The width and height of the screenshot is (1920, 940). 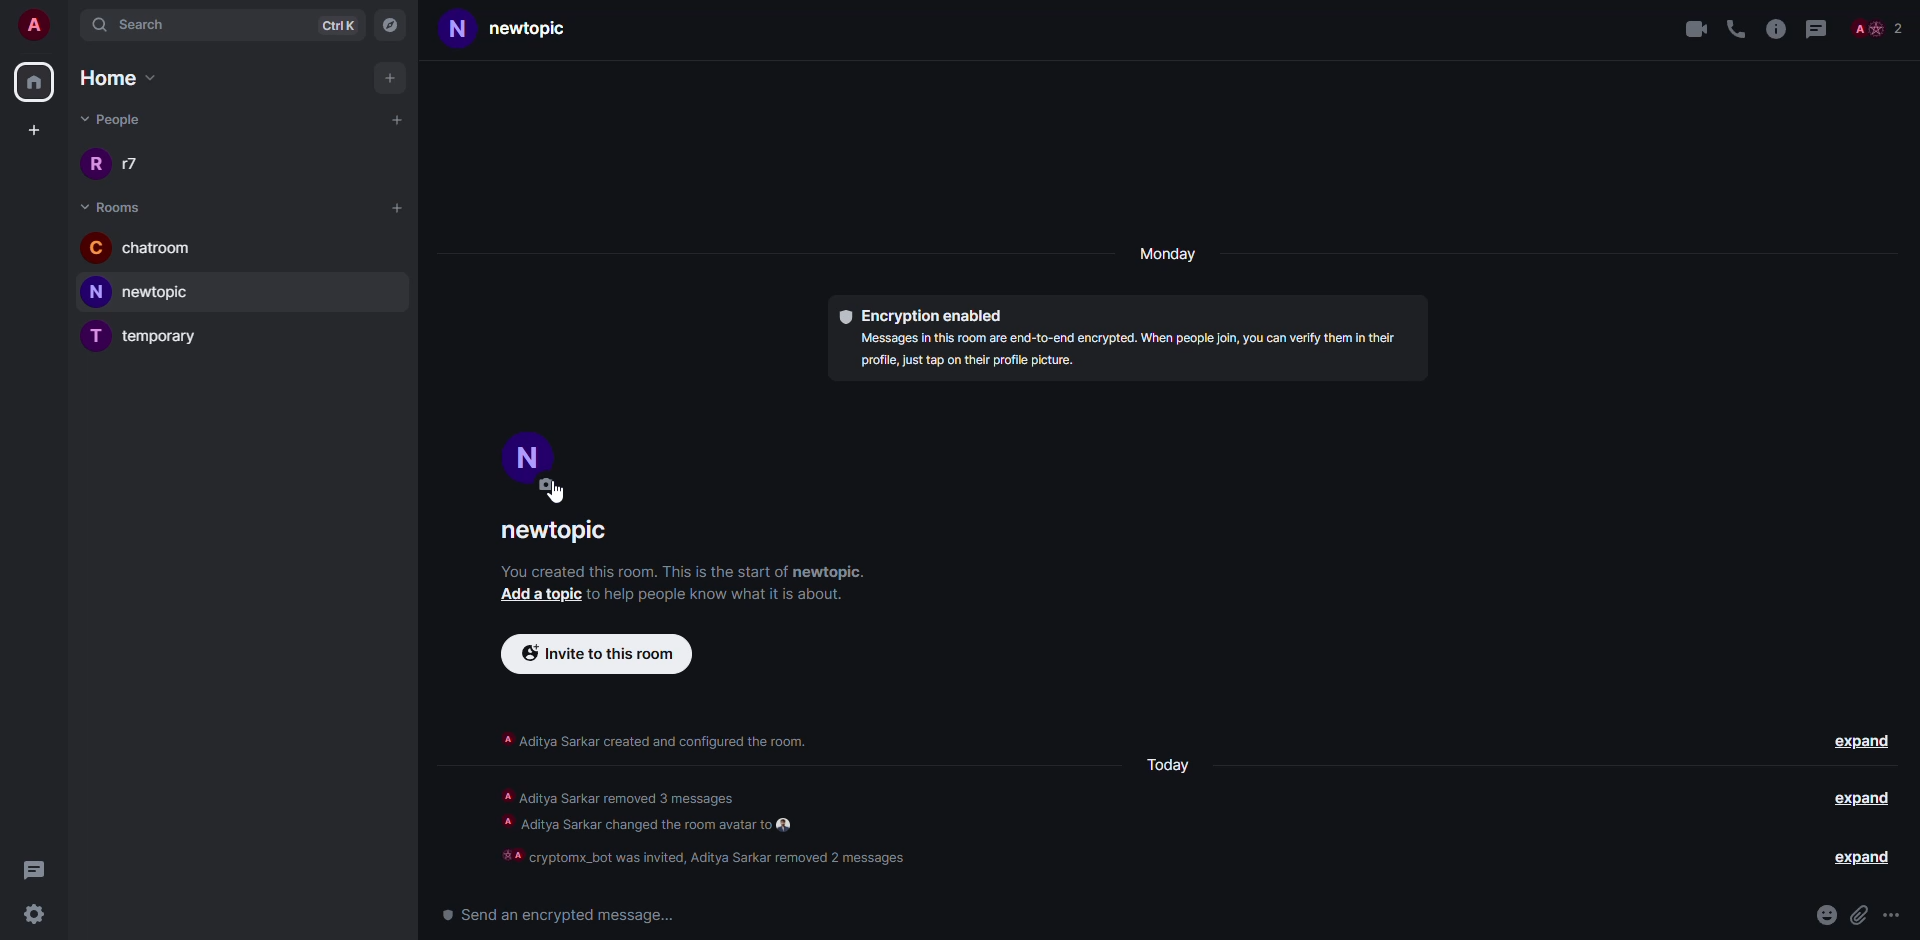 What do you see at coordinates (343, 26) in the screenshot?
I see `ctrlK` at bounding box center [343, 26].